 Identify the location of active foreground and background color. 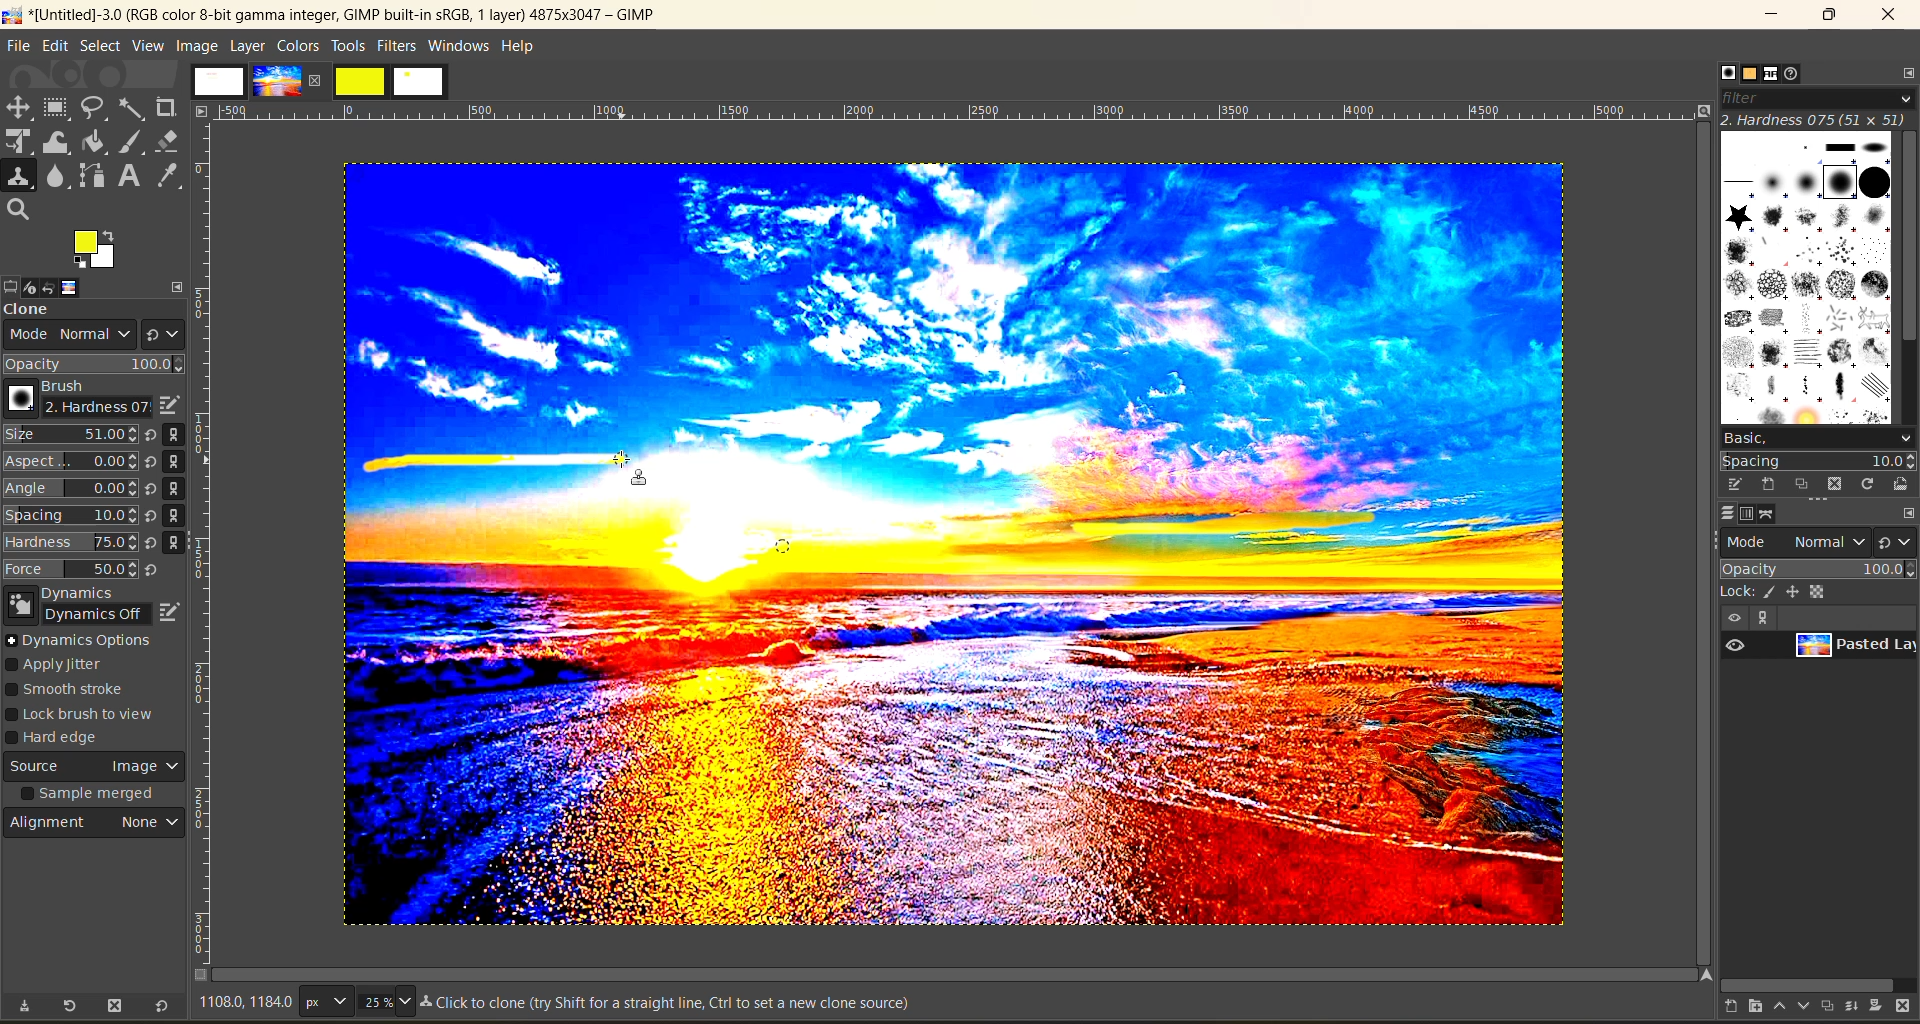
(97, 252).